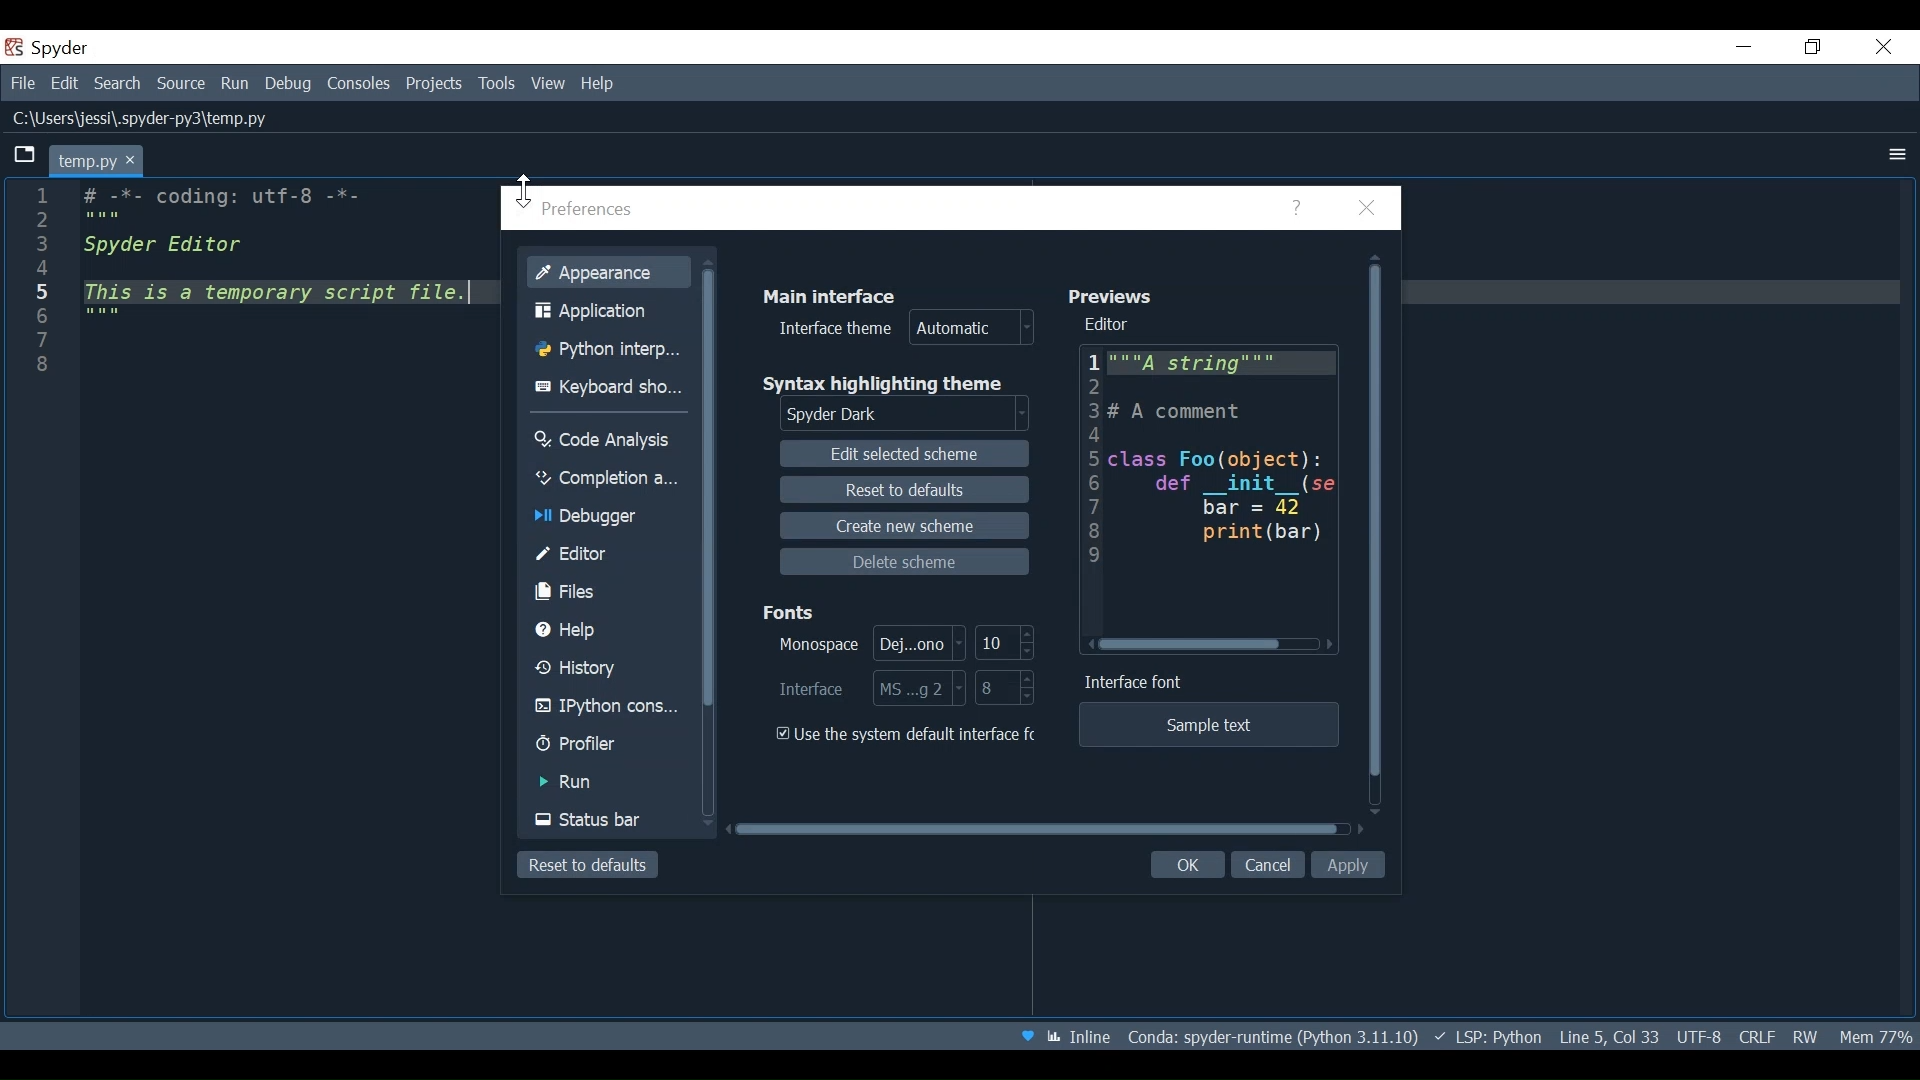  Describe the element at coordinates (116, 84) in the screenshot. I see `Search` at that location.